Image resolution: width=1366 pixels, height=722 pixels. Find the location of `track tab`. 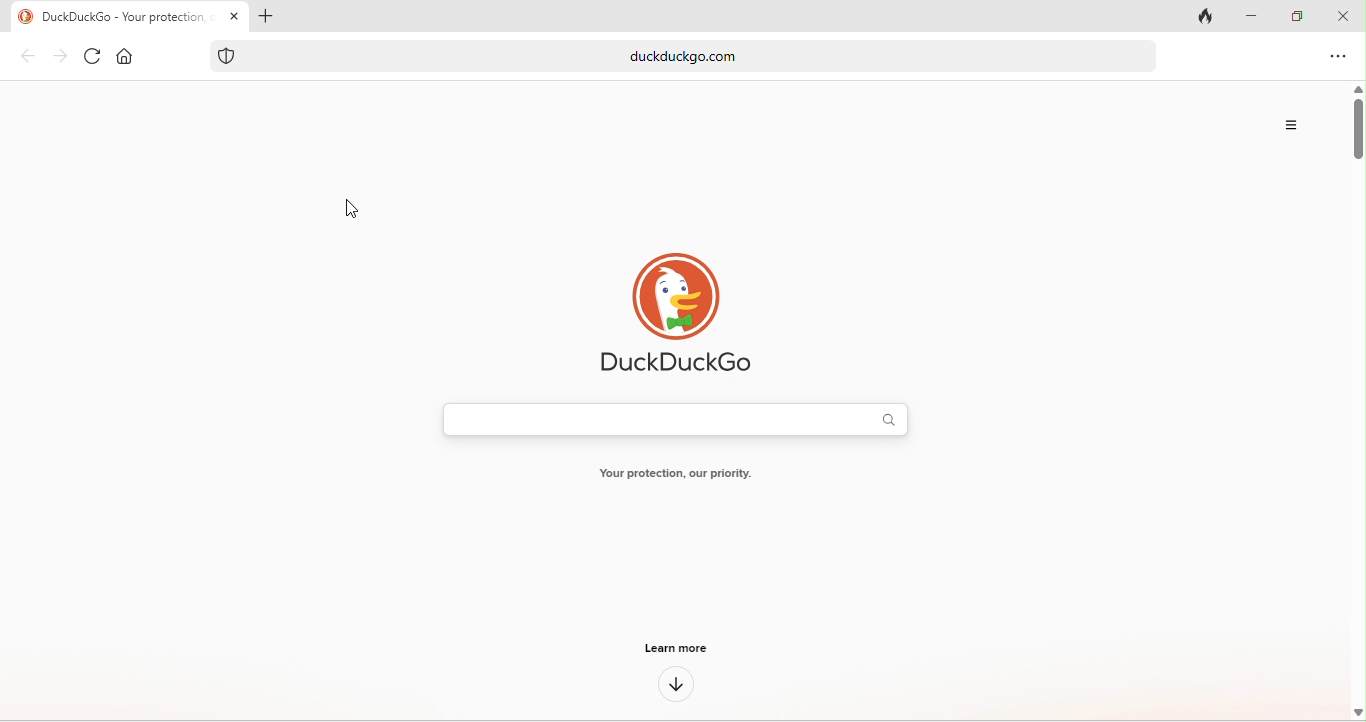

track tab is located at coordinates (1209, 19).